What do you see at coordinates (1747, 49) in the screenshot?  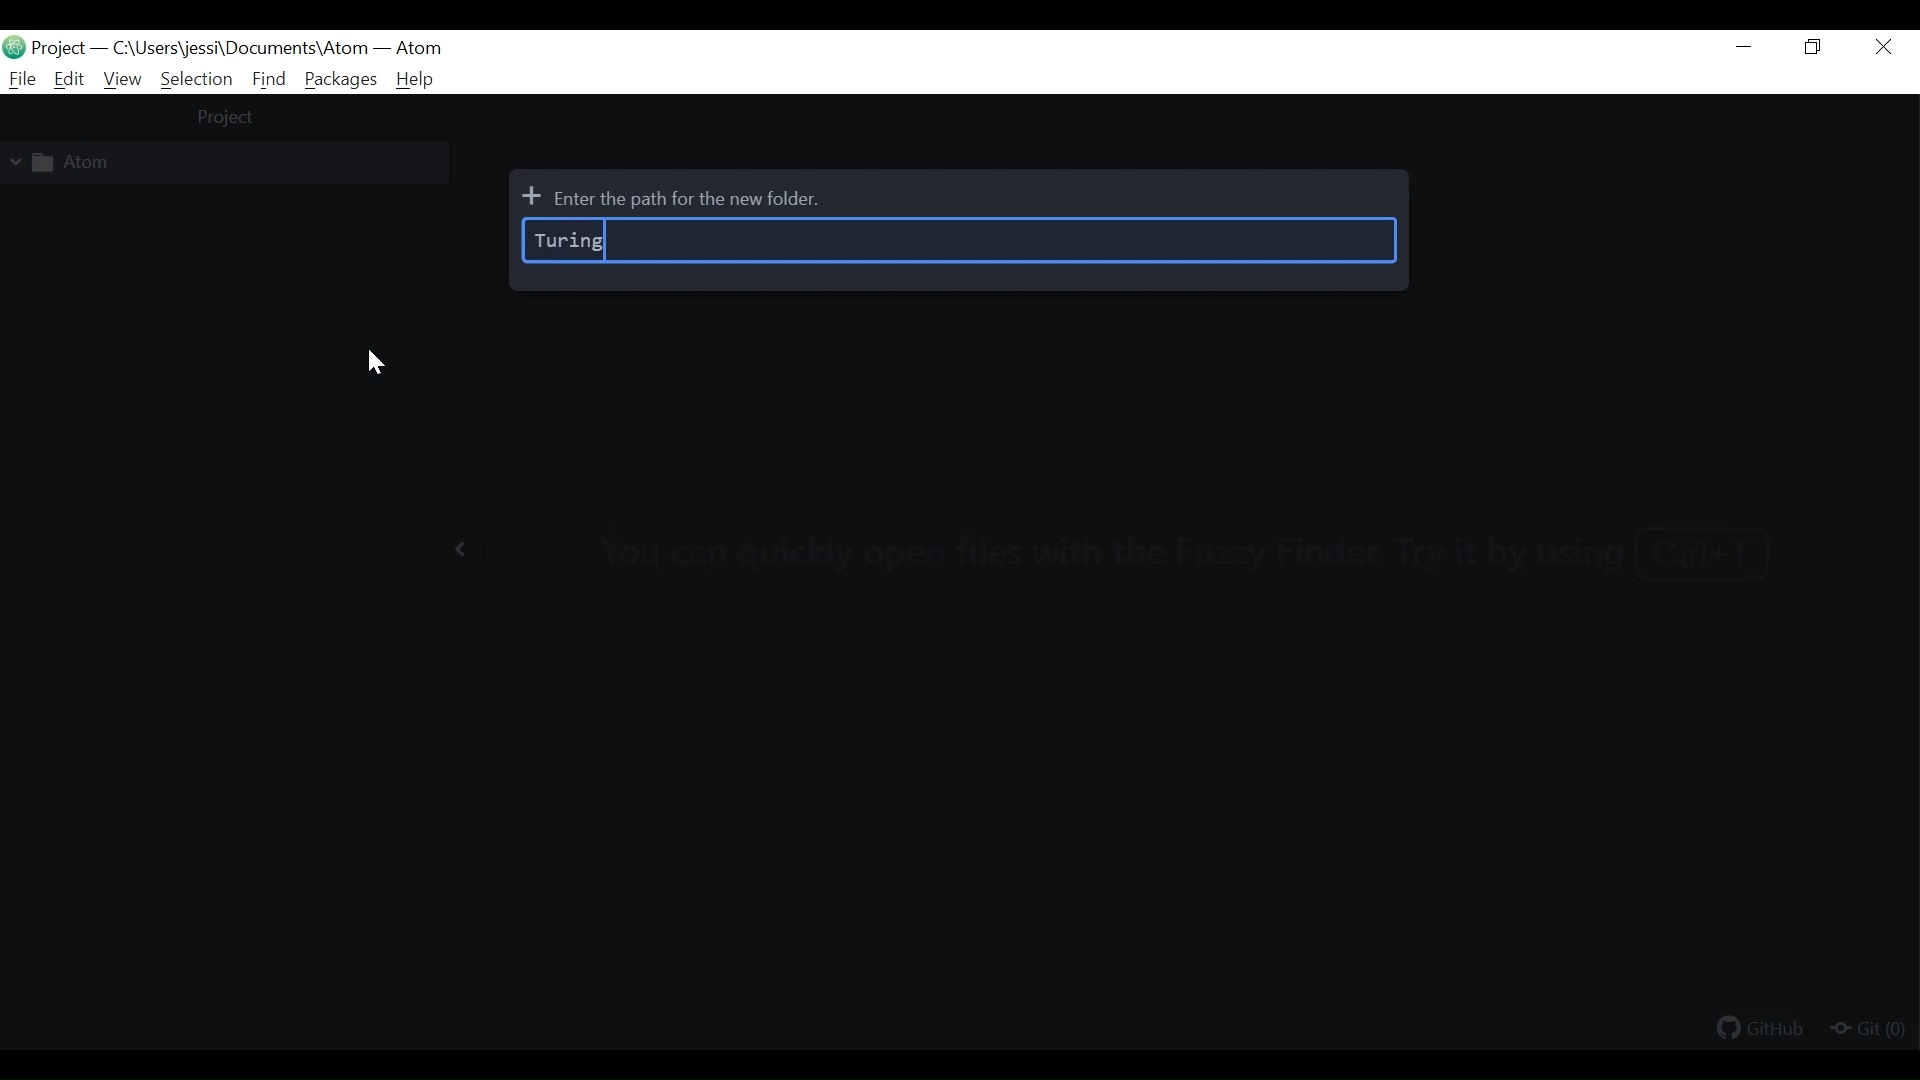 I see `Minimize` at bounding box center [1747, 49].